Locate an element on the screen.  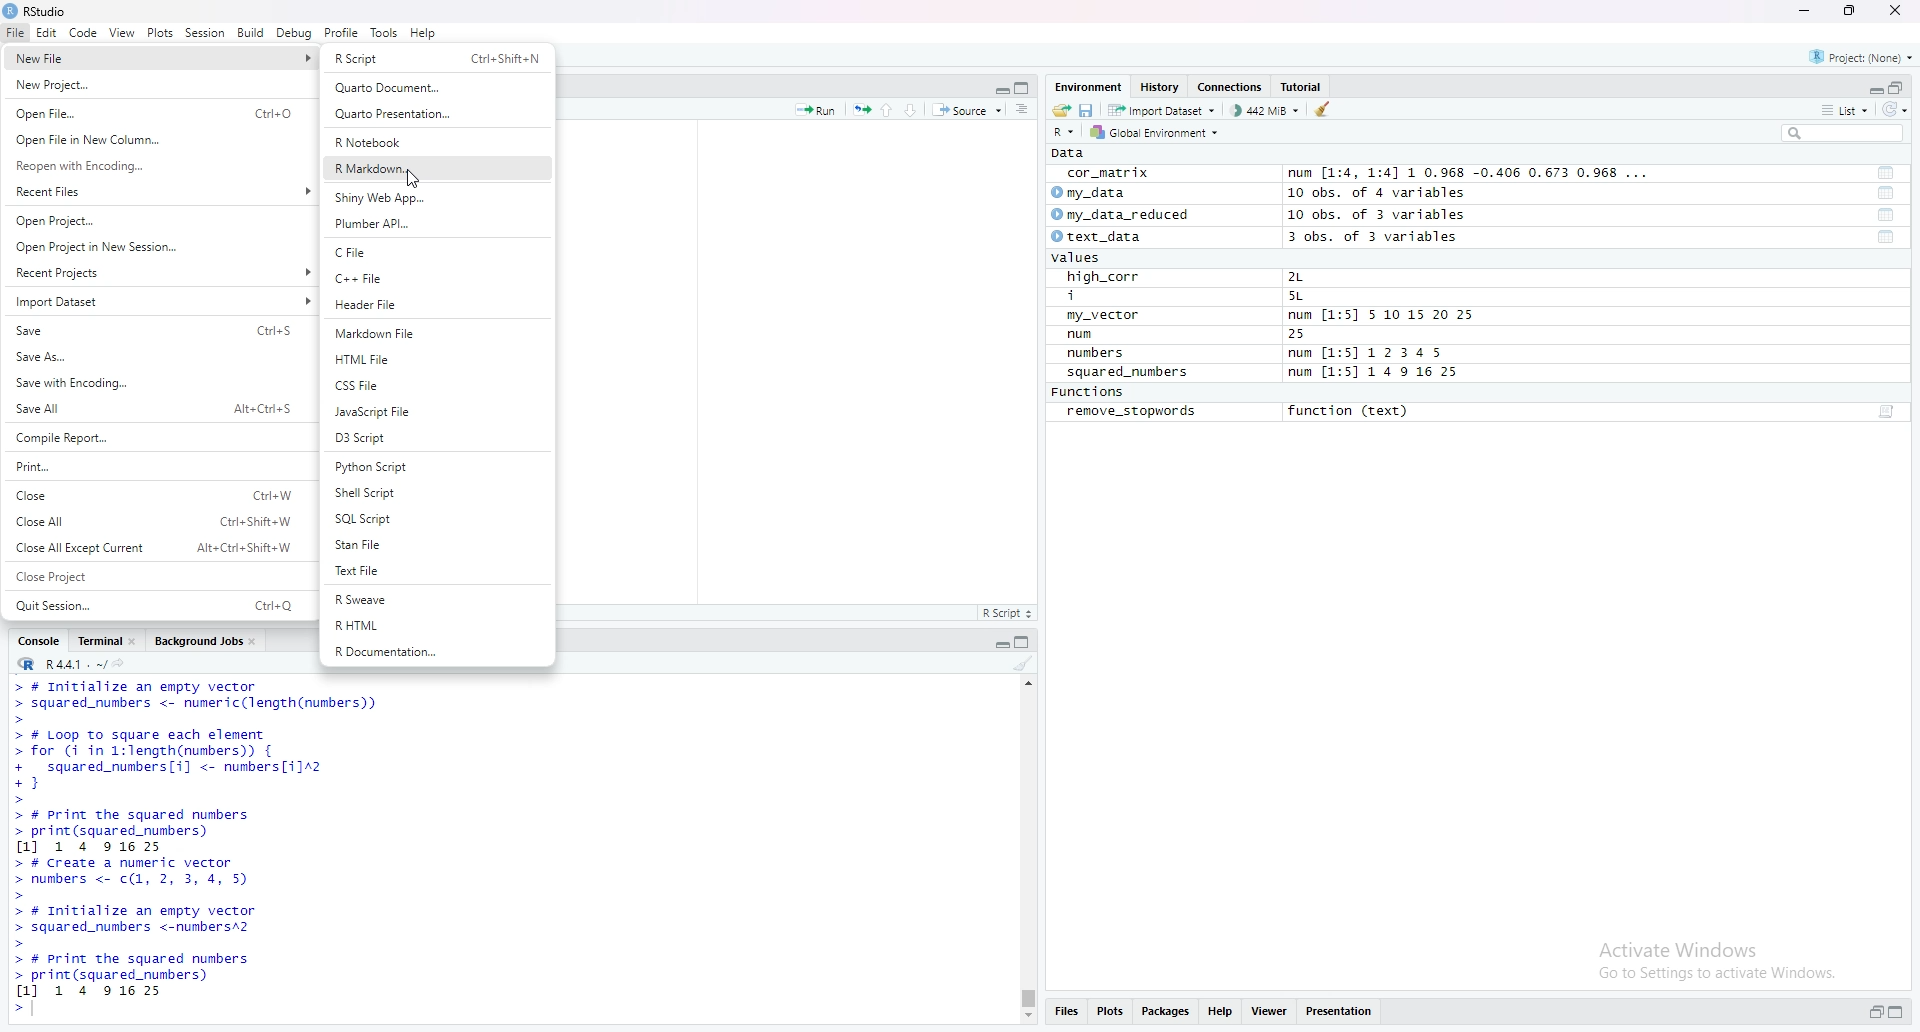
Plumber API... is located at coordinates (435, 222).